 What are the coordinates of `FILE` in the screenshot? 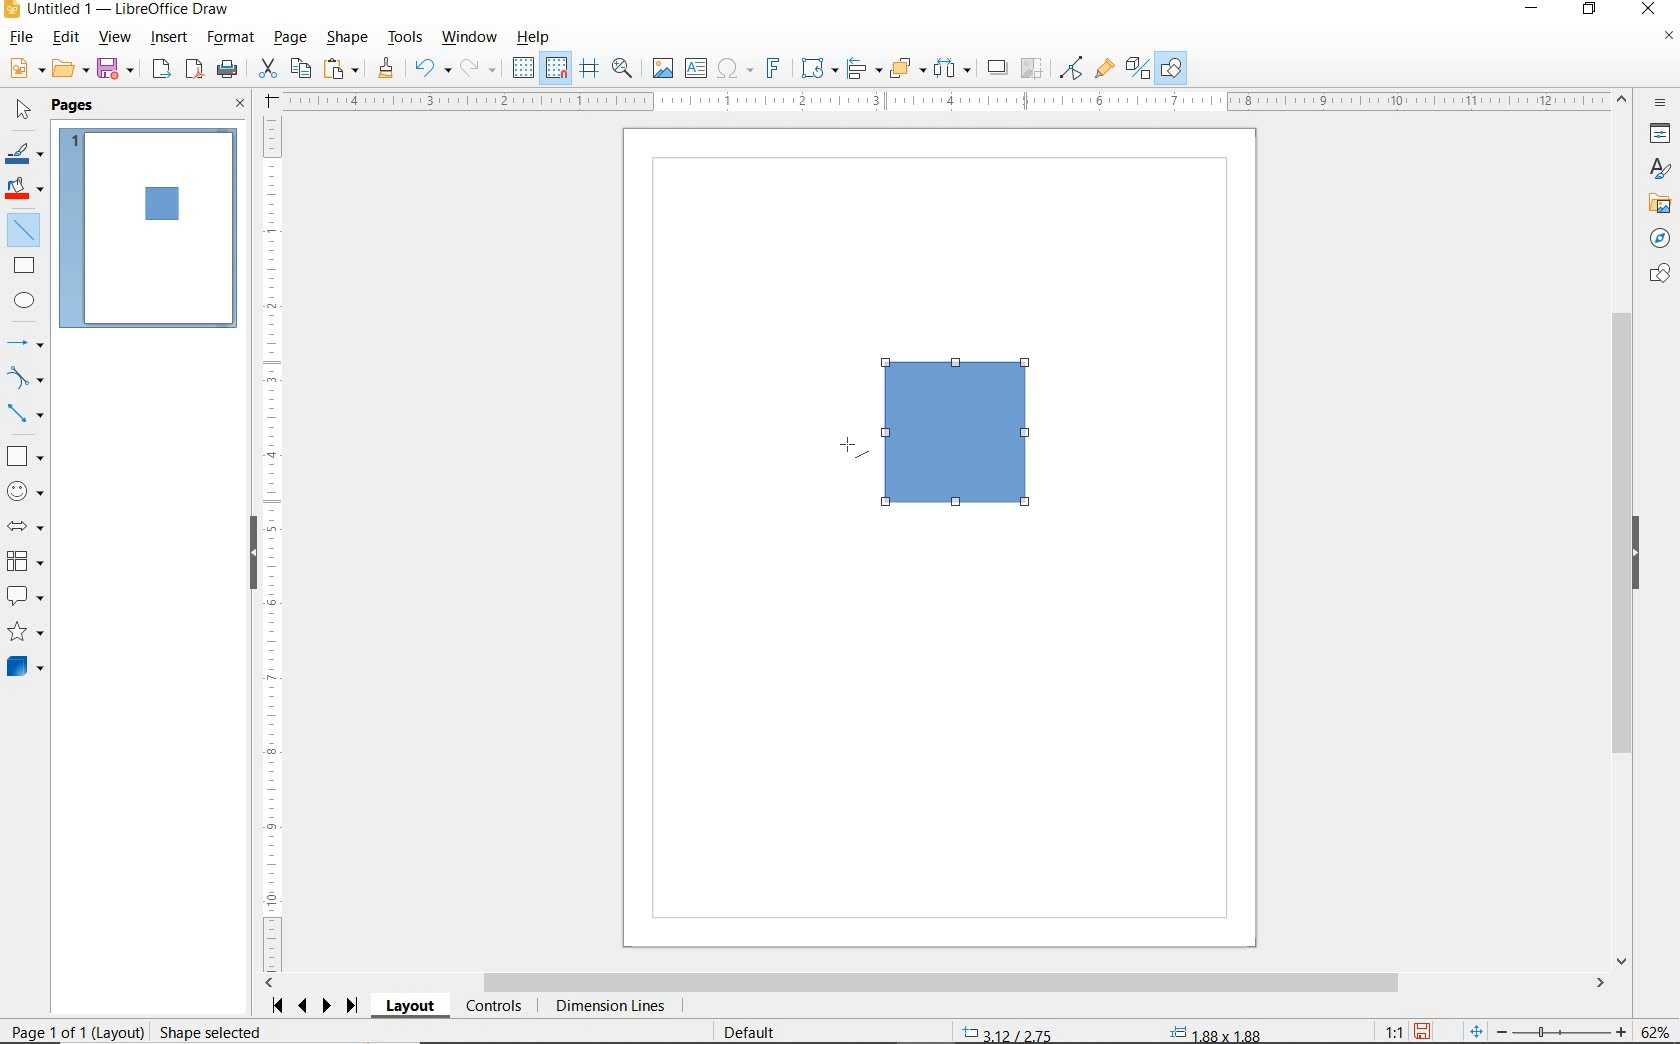 It's located at (19, 39).